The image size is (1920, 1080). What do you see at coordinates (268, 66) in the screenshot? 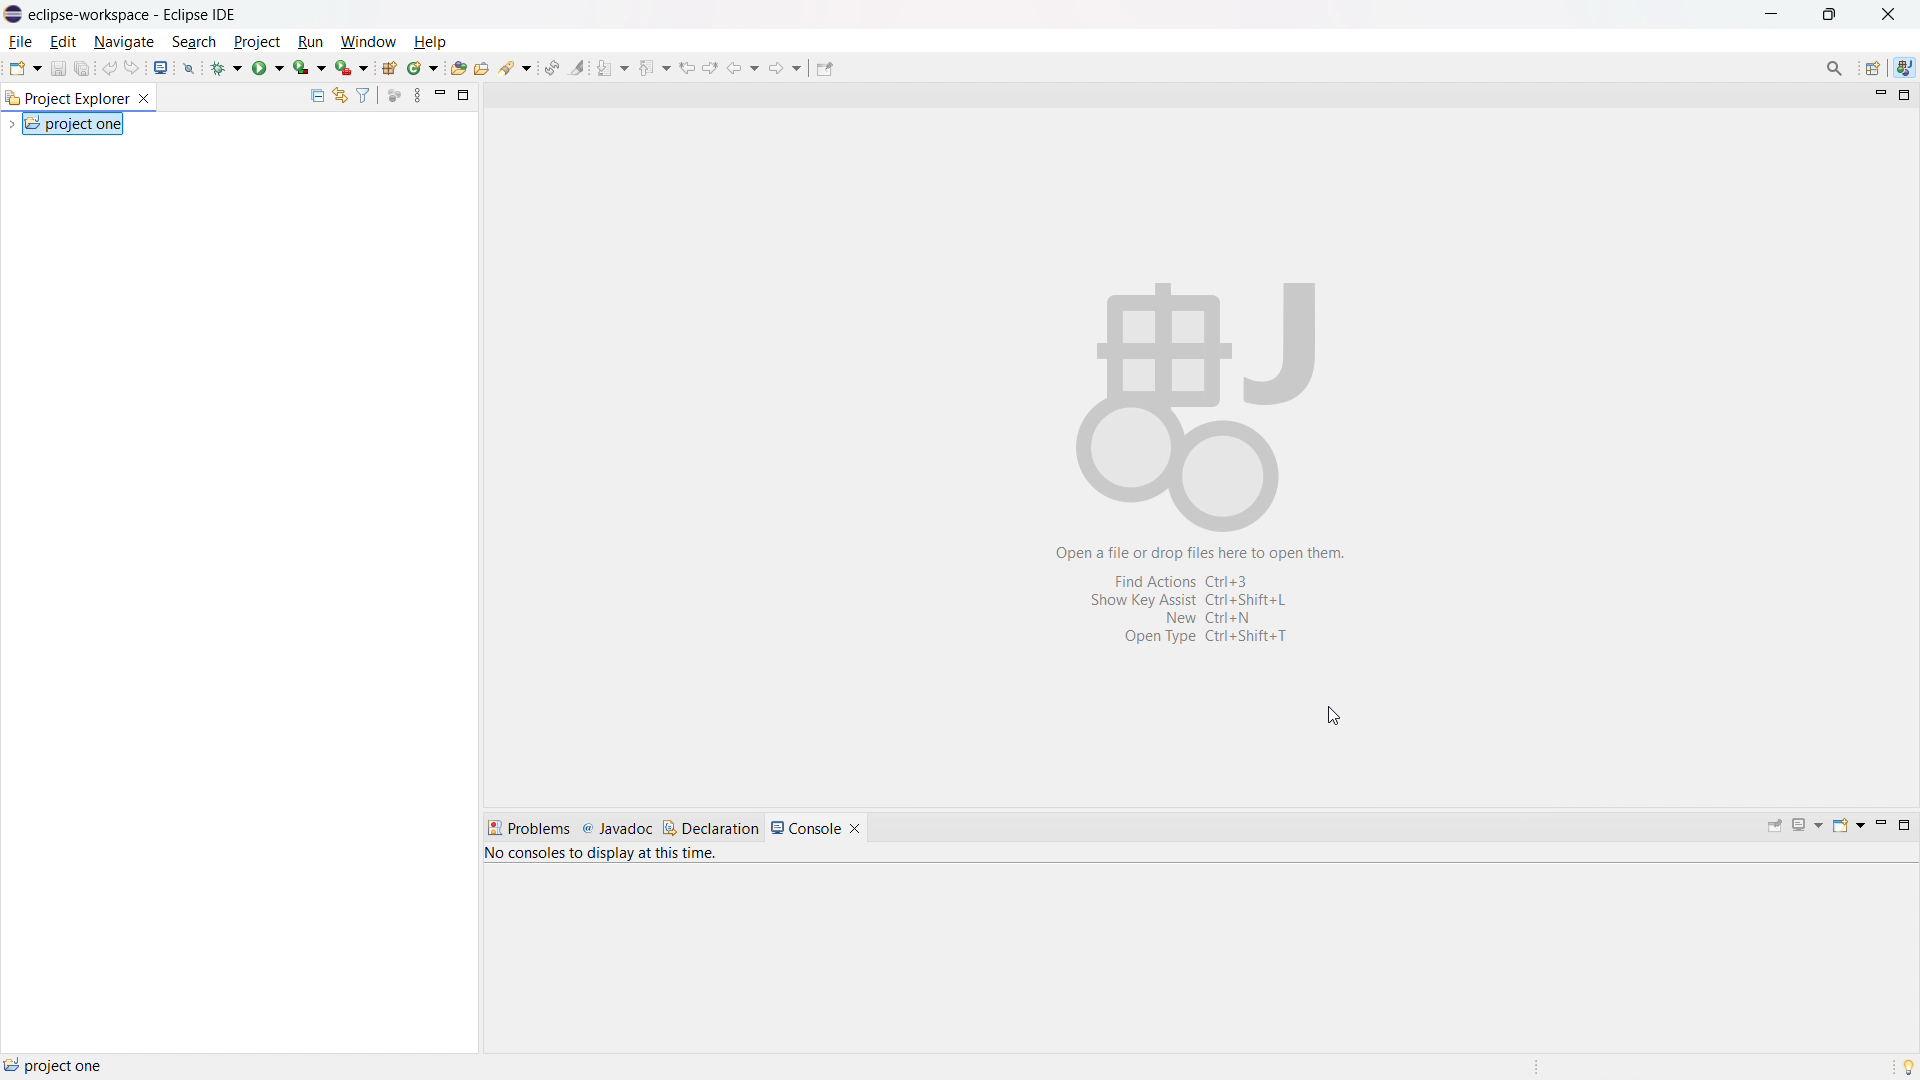
I see `run` at bounding box center [268, 66].